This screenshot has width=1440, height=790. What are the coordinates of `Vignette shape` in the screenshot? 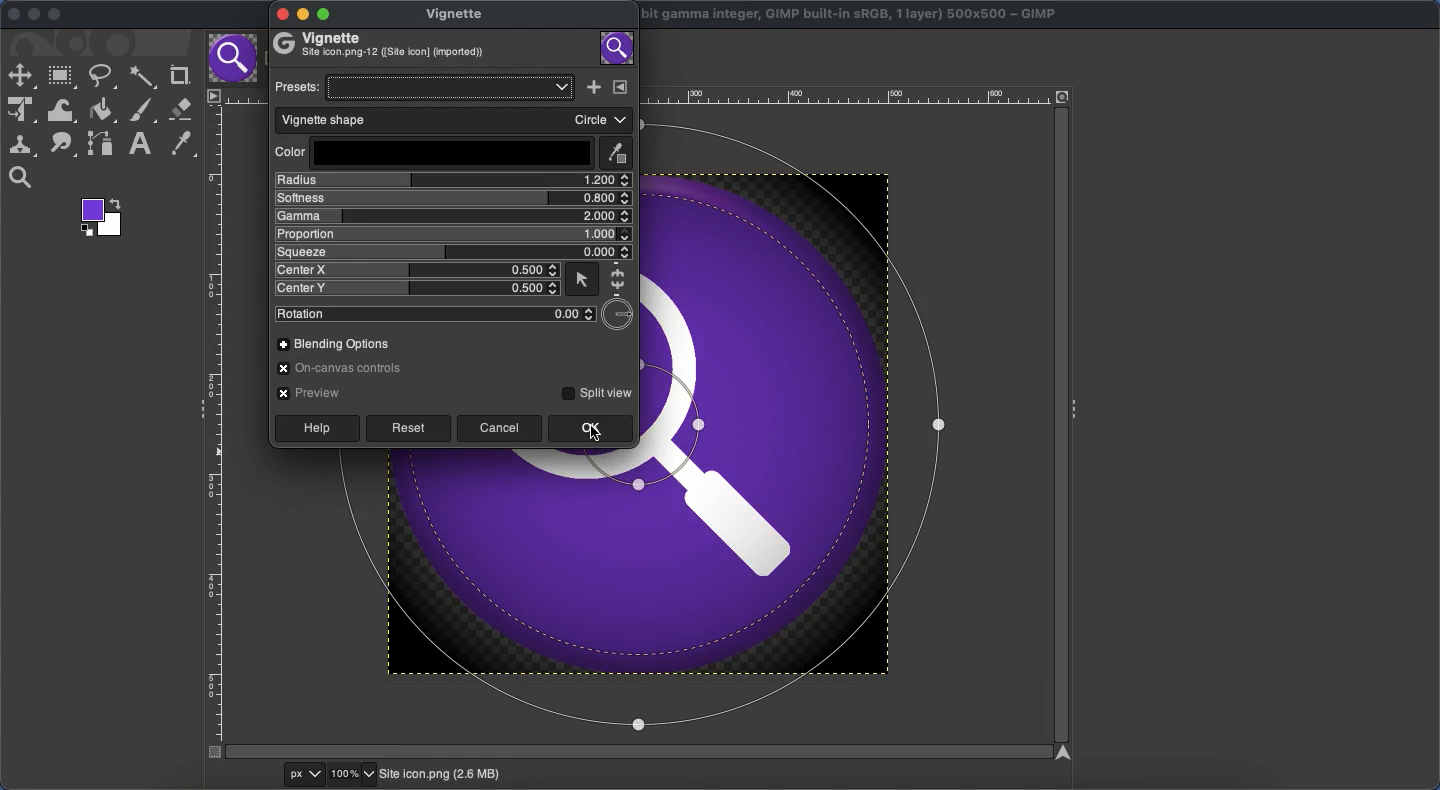 It's located at (456, 121).